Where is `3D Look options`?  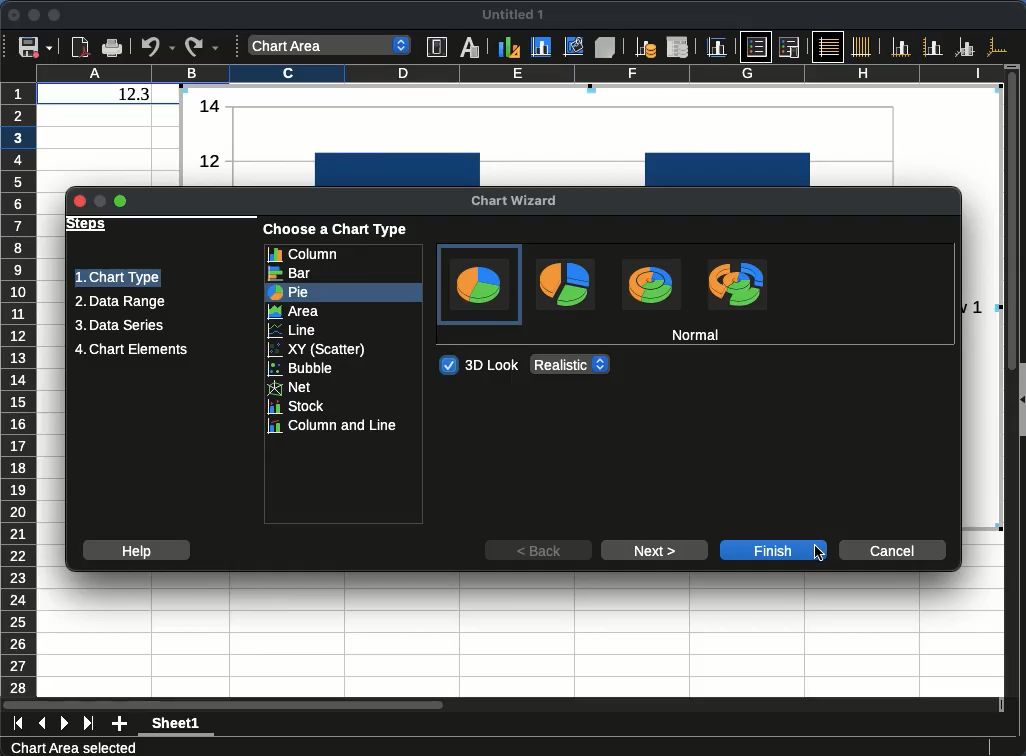 3D Look options is located at coordinates (571, 364).